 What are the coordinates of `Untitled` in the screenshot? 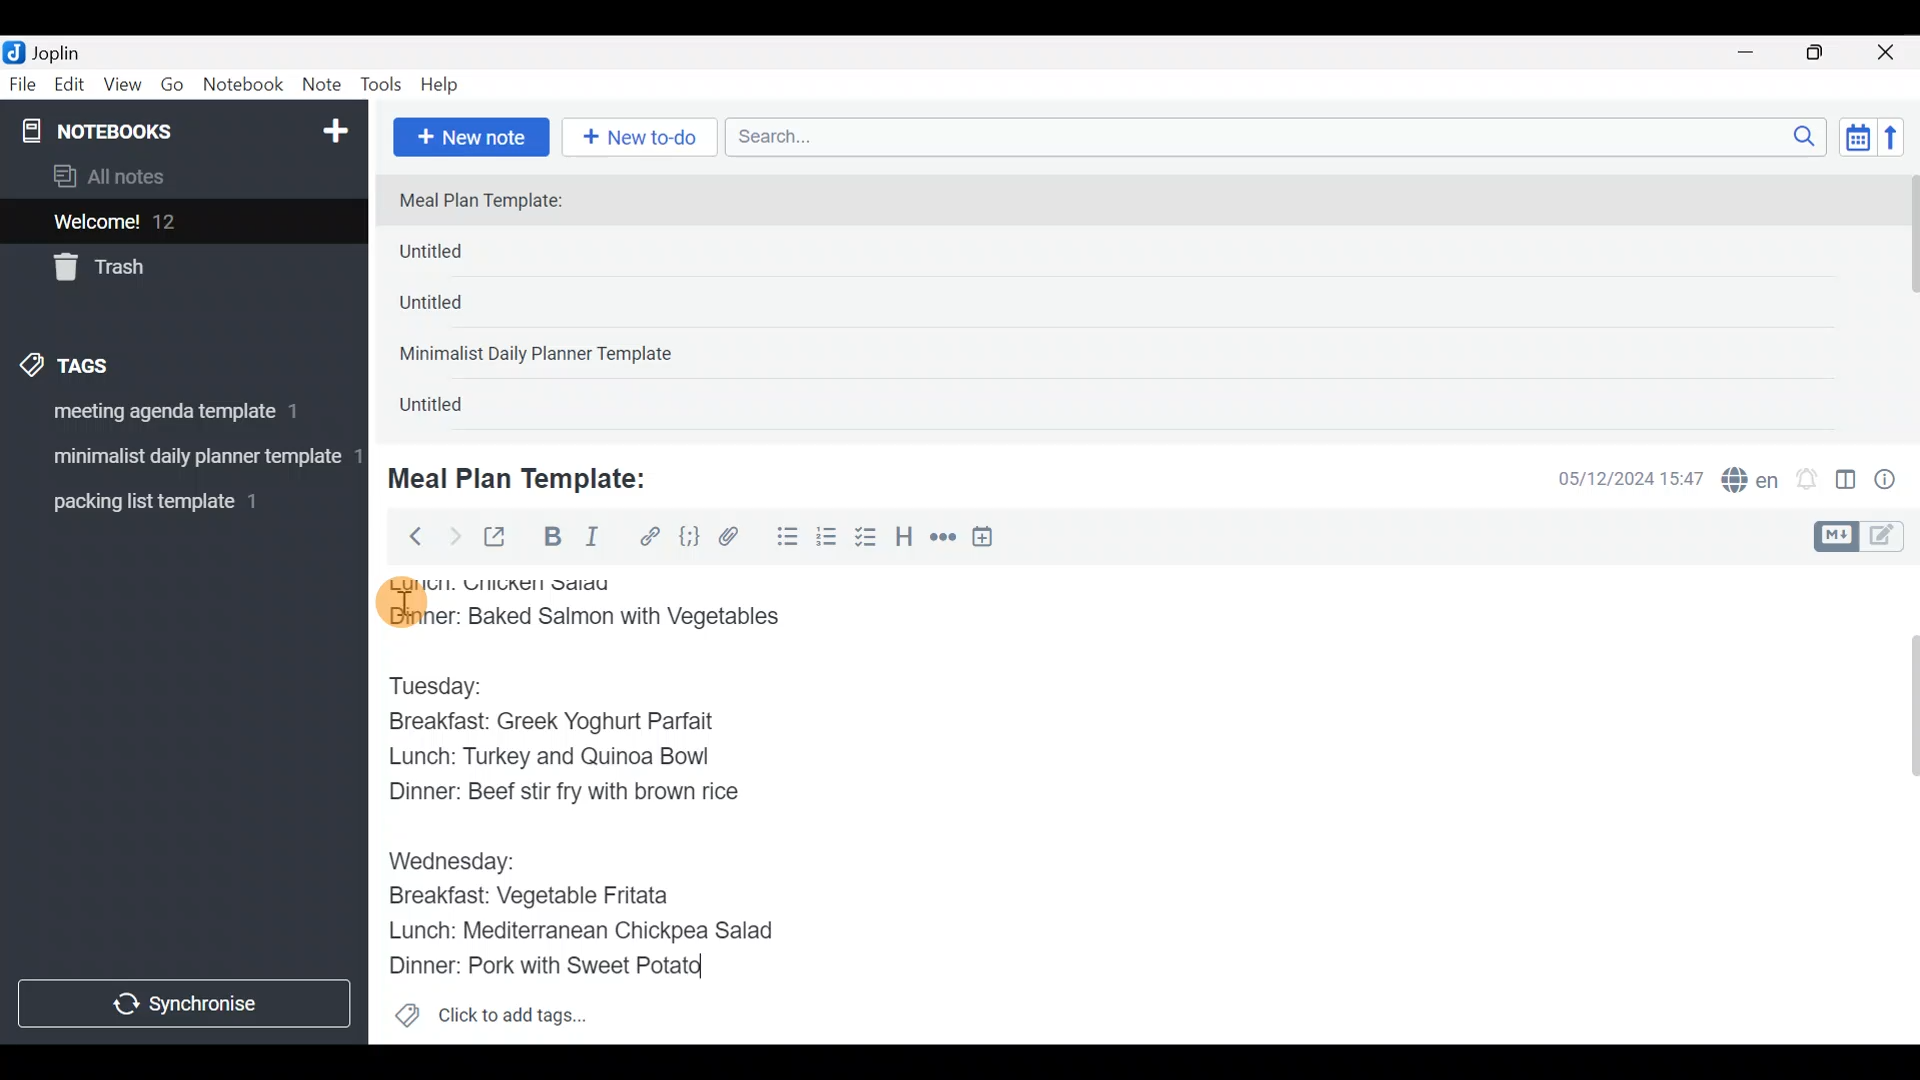 It's located at (464, 256).